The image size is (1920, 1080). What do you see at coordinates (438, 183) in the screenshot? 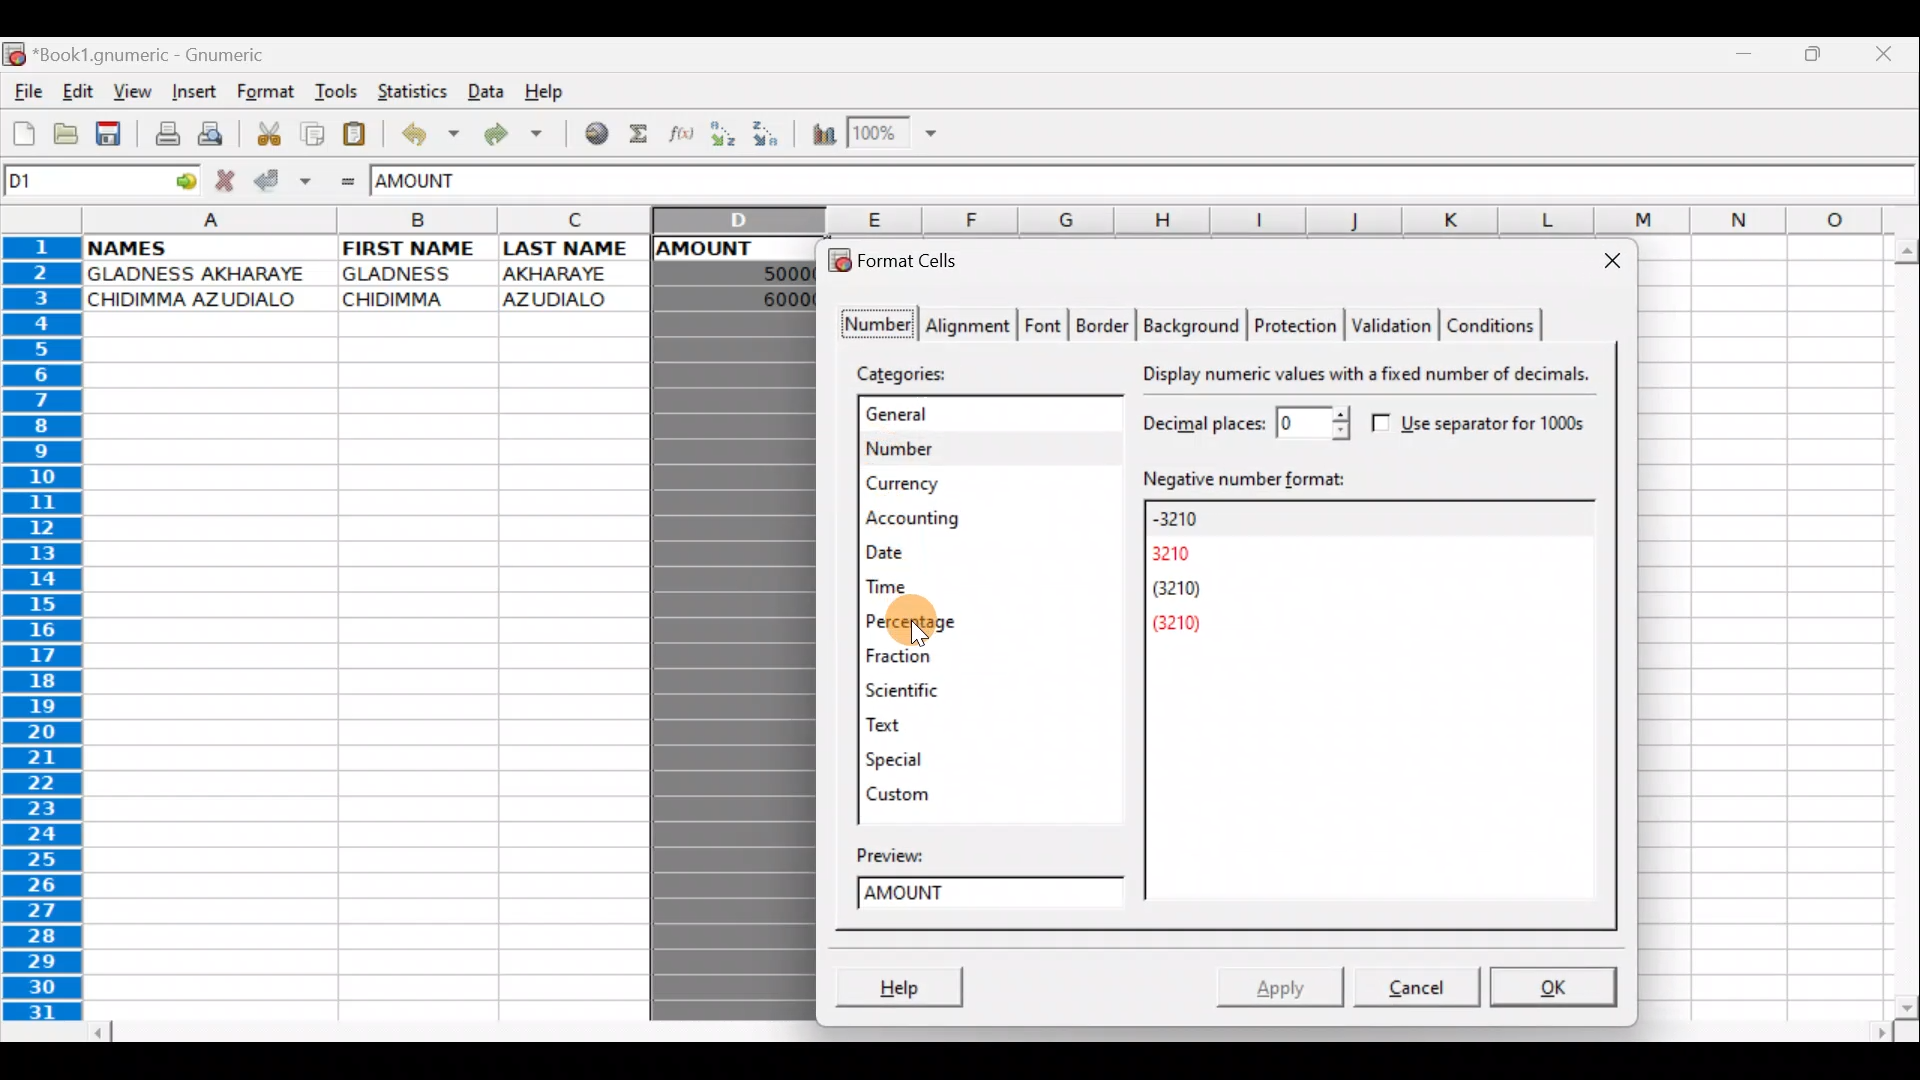
I see `AMOUNT` at bounding box center [438, 183].